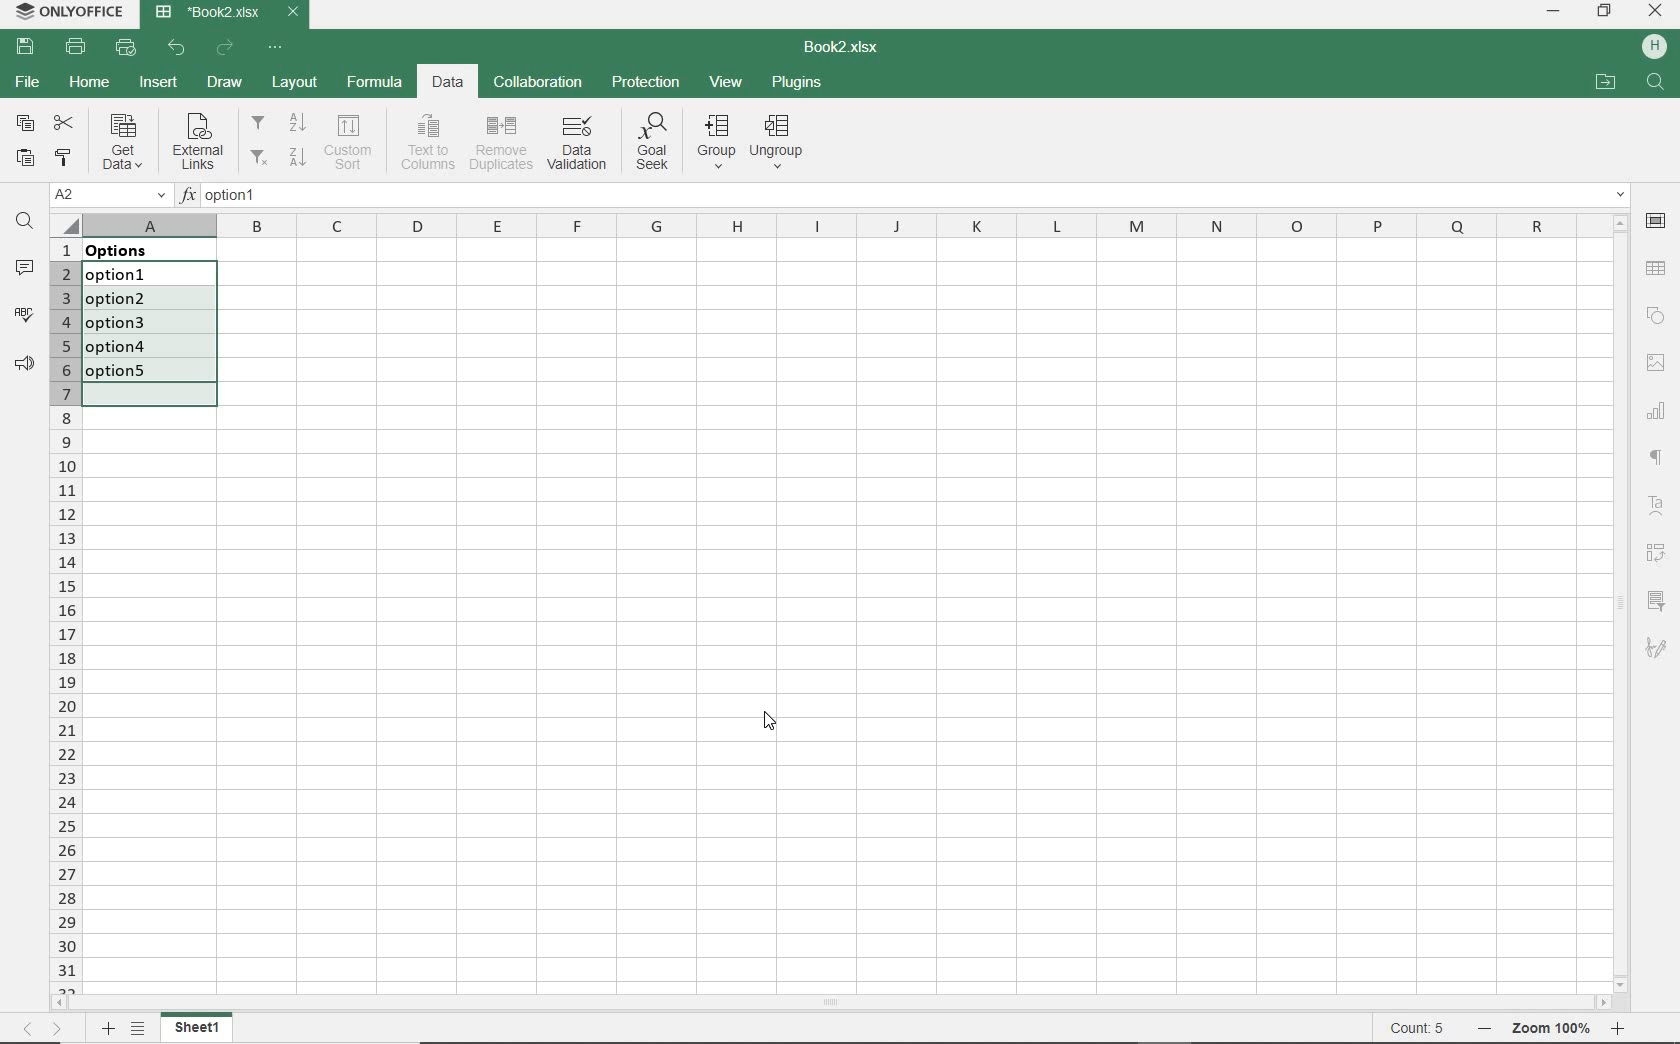 The image size is (1680, 1044). I want to click on PARAGRAPH SETTINGS, so click(21, 364).